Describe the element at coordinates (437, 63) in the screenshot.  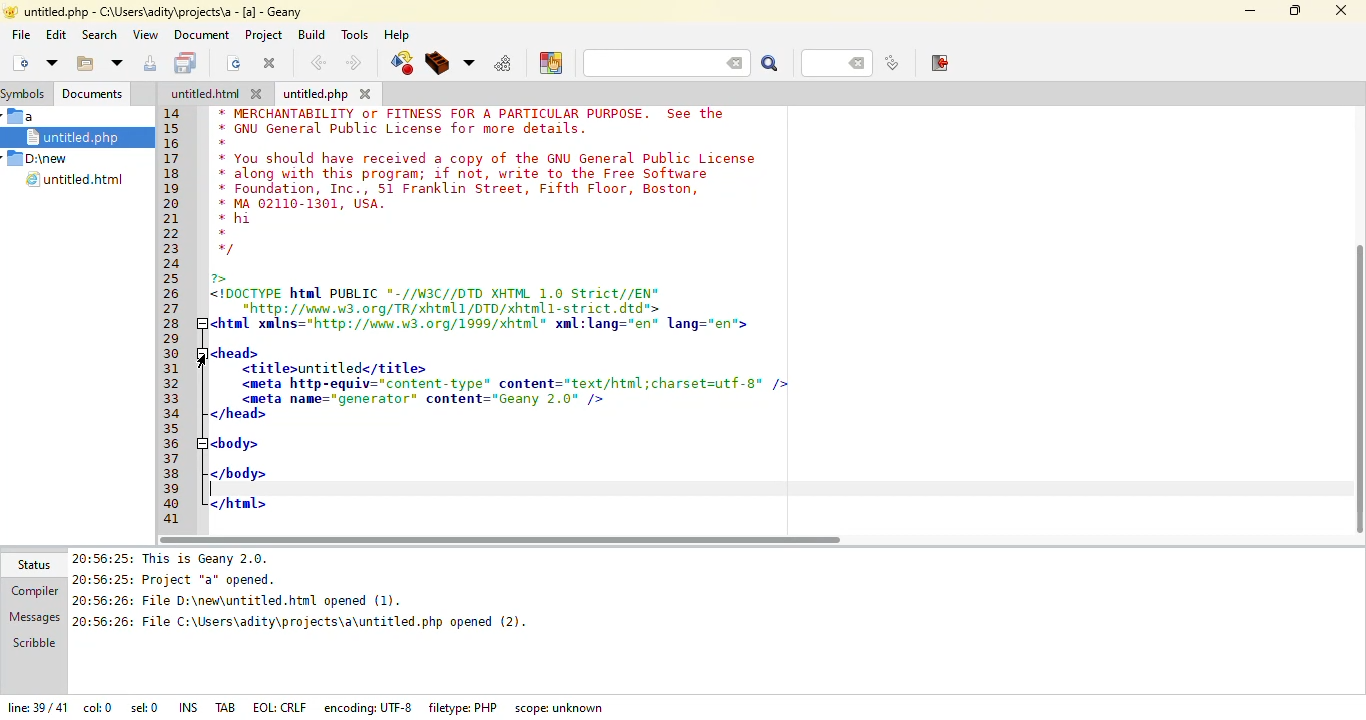
I see `build` at that location.